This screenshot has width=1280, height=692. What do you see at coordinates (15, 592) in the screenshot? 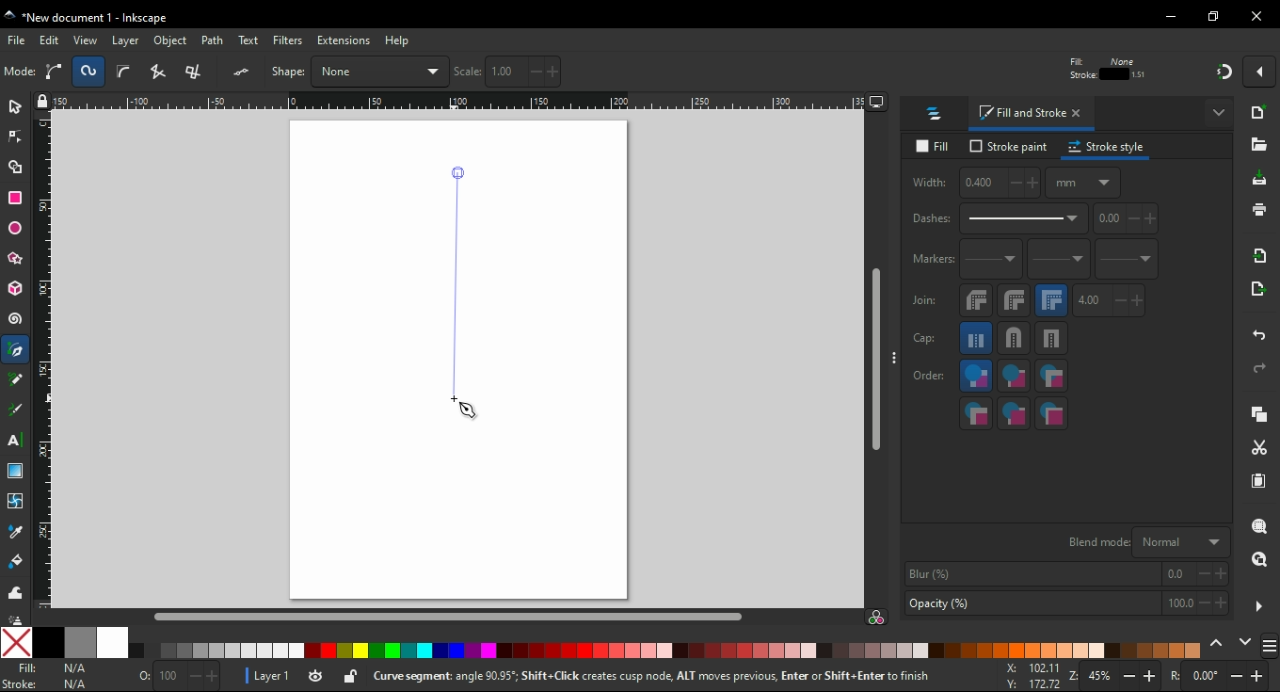
I see `tweak tool` at bounding box center [15, 592].